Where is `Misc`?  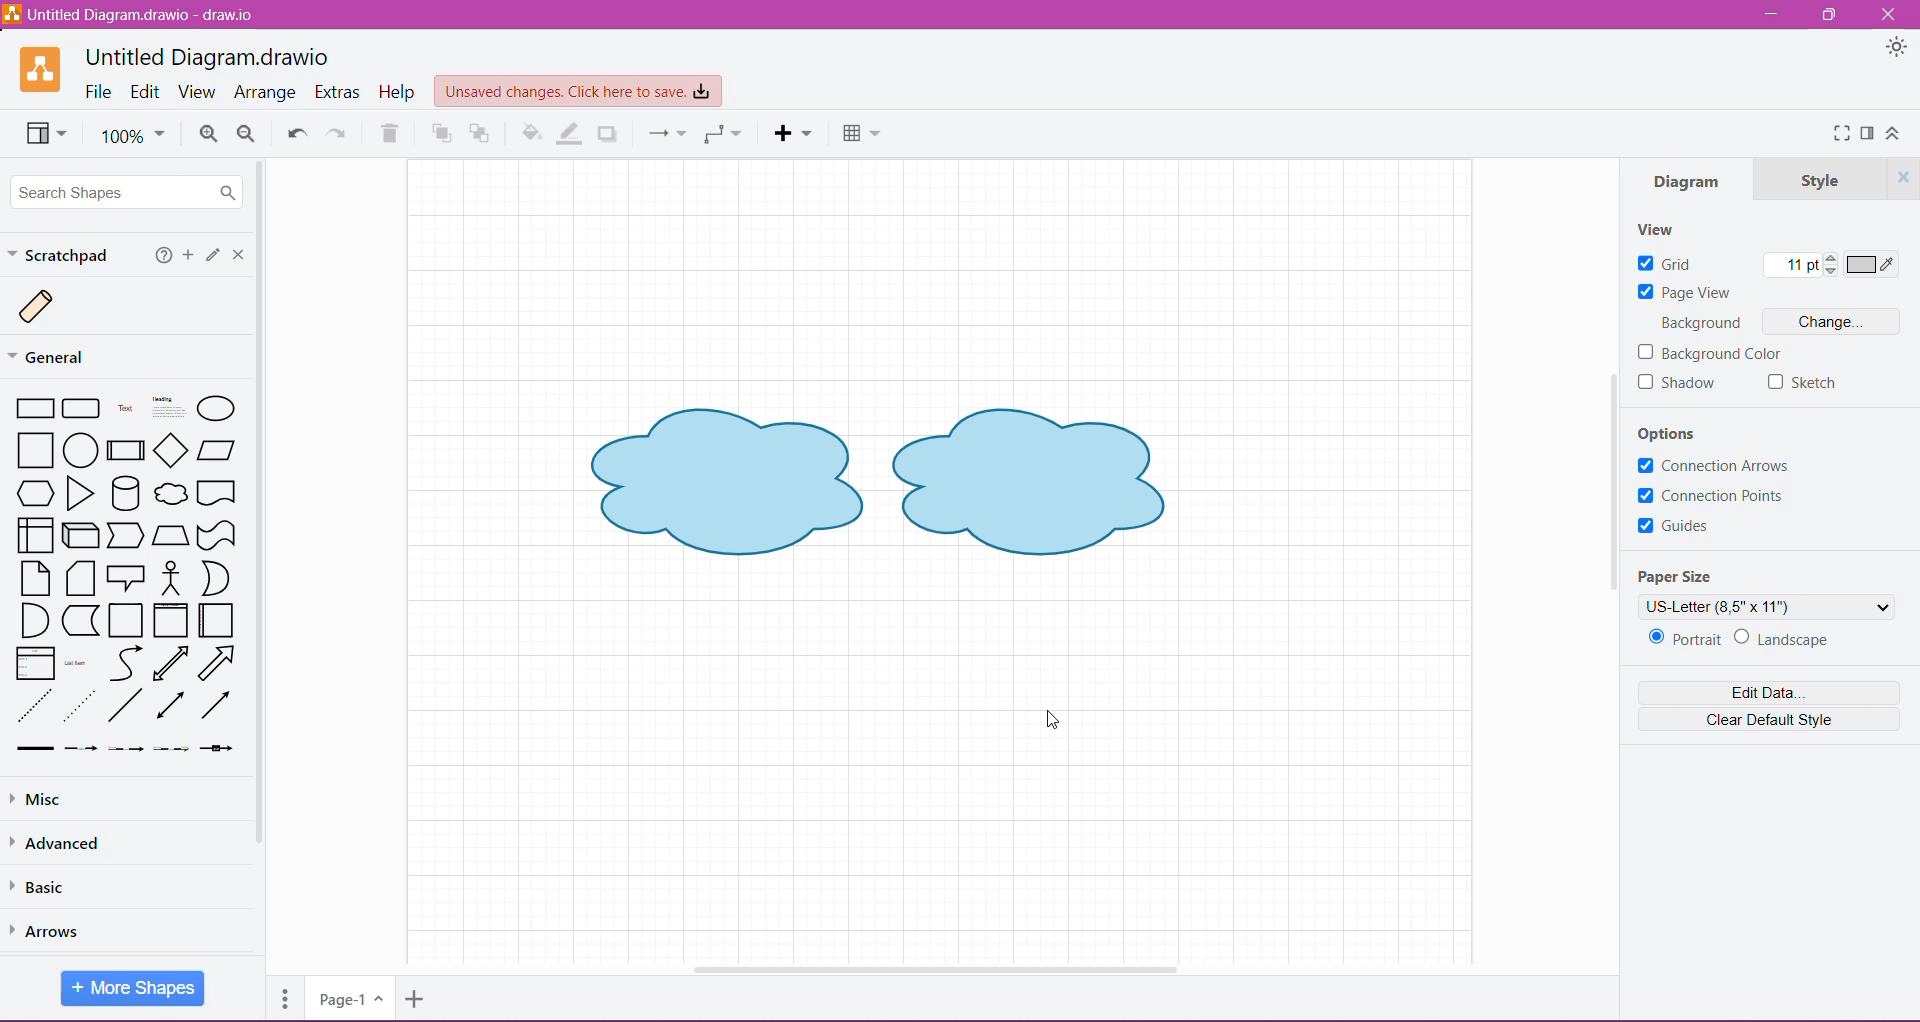
Misc is located at coordinates (40, 800).